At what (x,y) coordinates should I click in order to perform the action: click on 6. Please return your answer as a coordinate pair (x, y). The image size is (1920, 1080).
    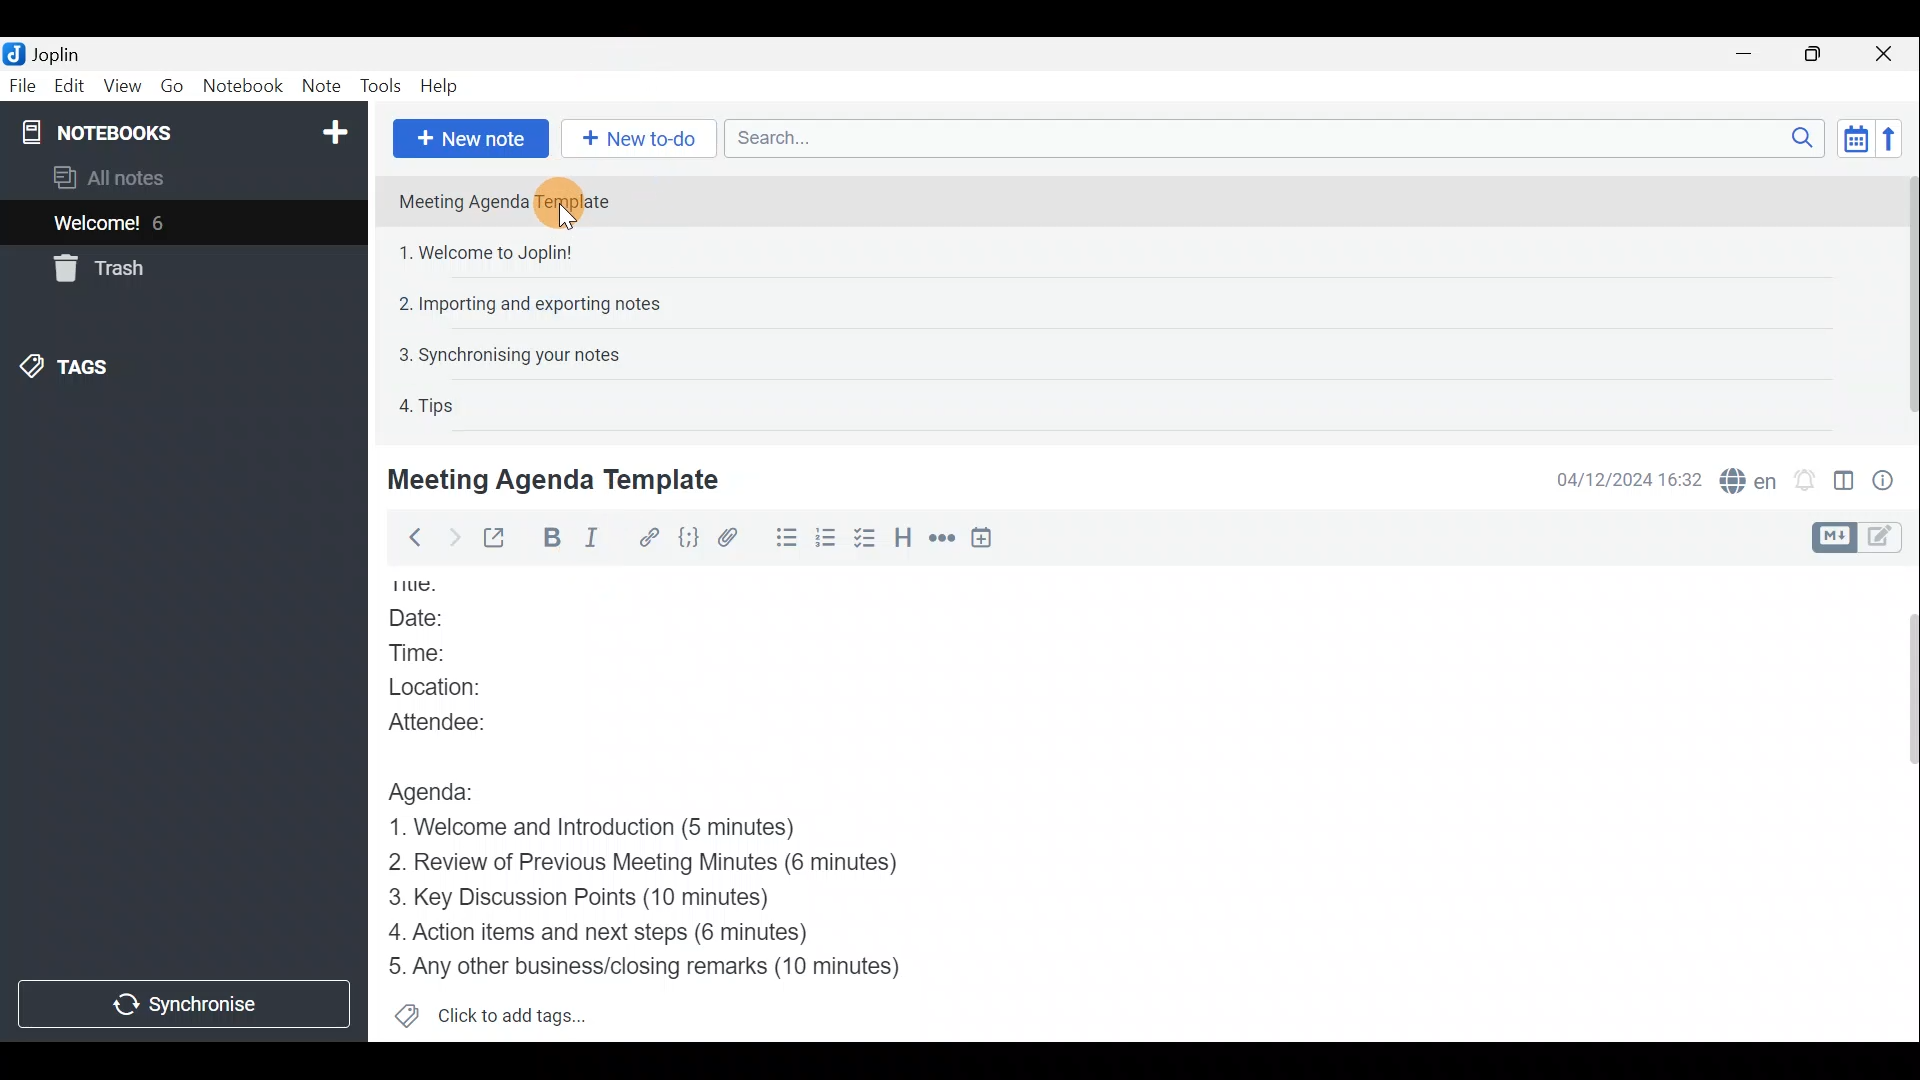
    Looking at the image, I should click on (164, 223).